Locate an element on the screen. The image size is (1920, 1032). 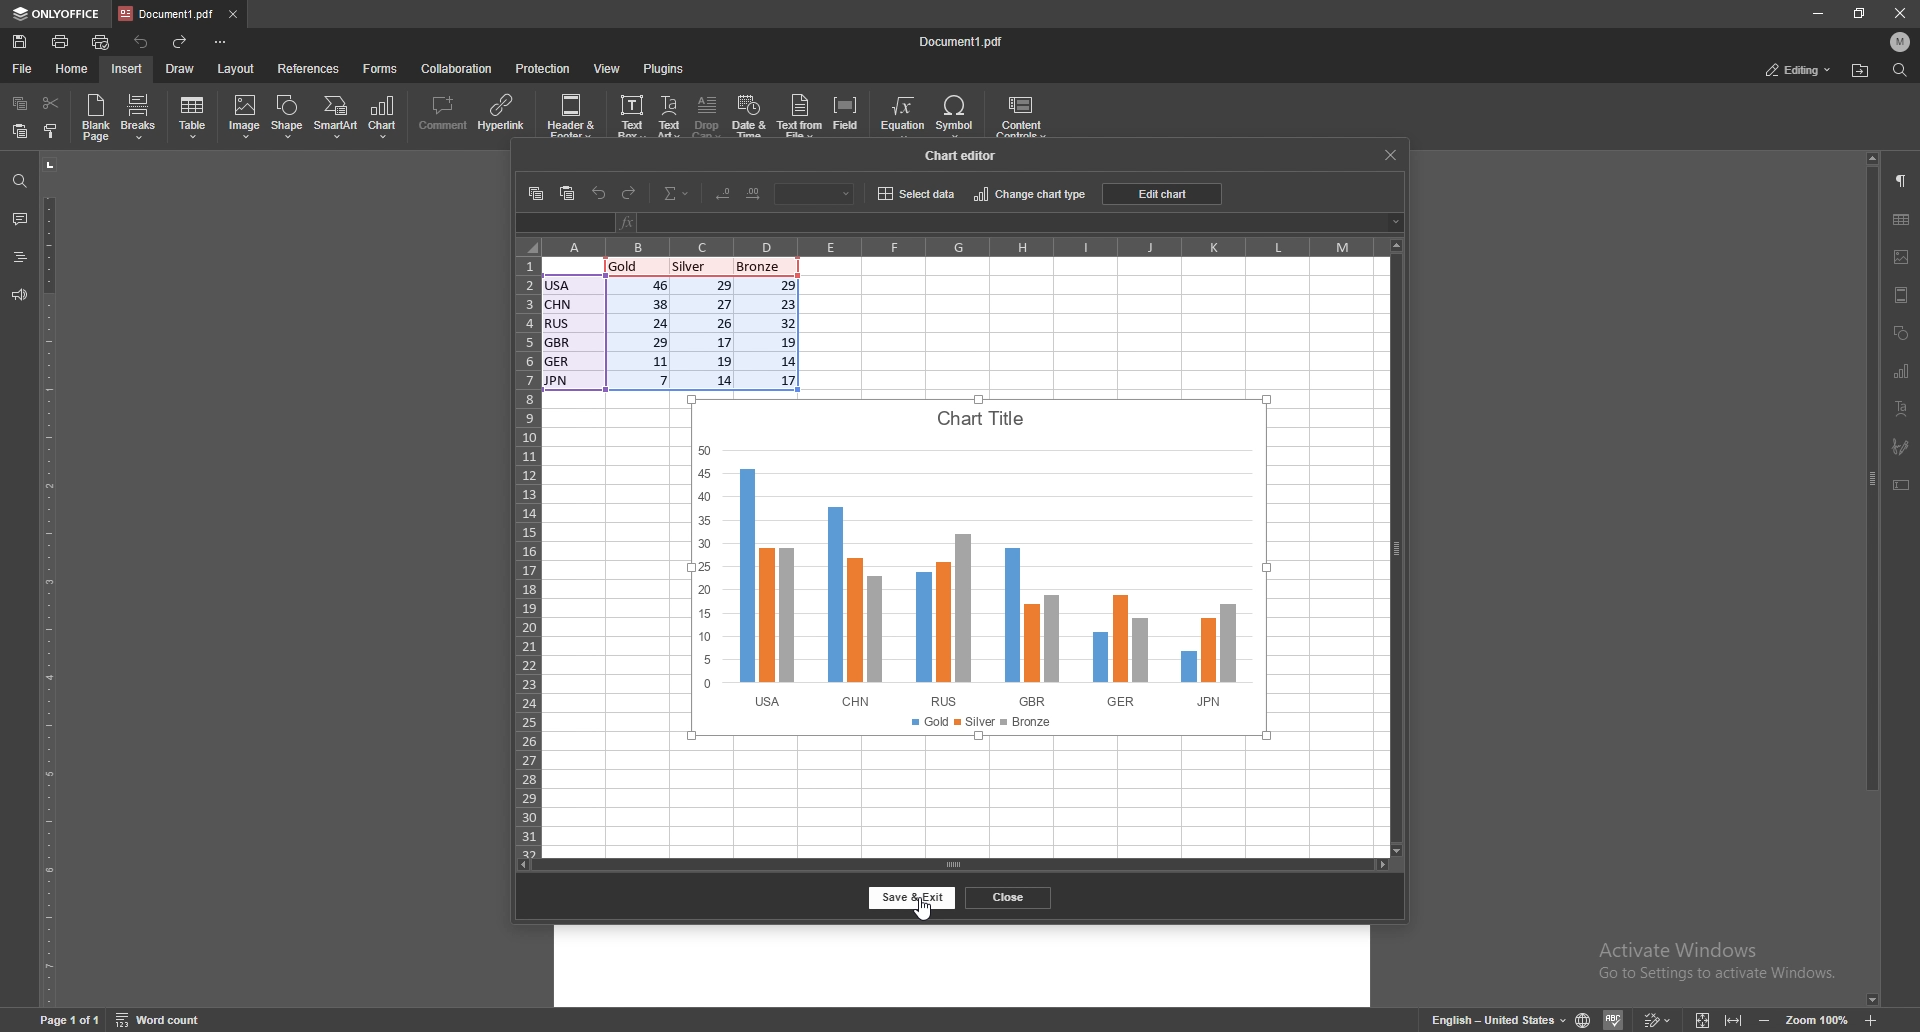
find location is located at coordinates (1862, 70).